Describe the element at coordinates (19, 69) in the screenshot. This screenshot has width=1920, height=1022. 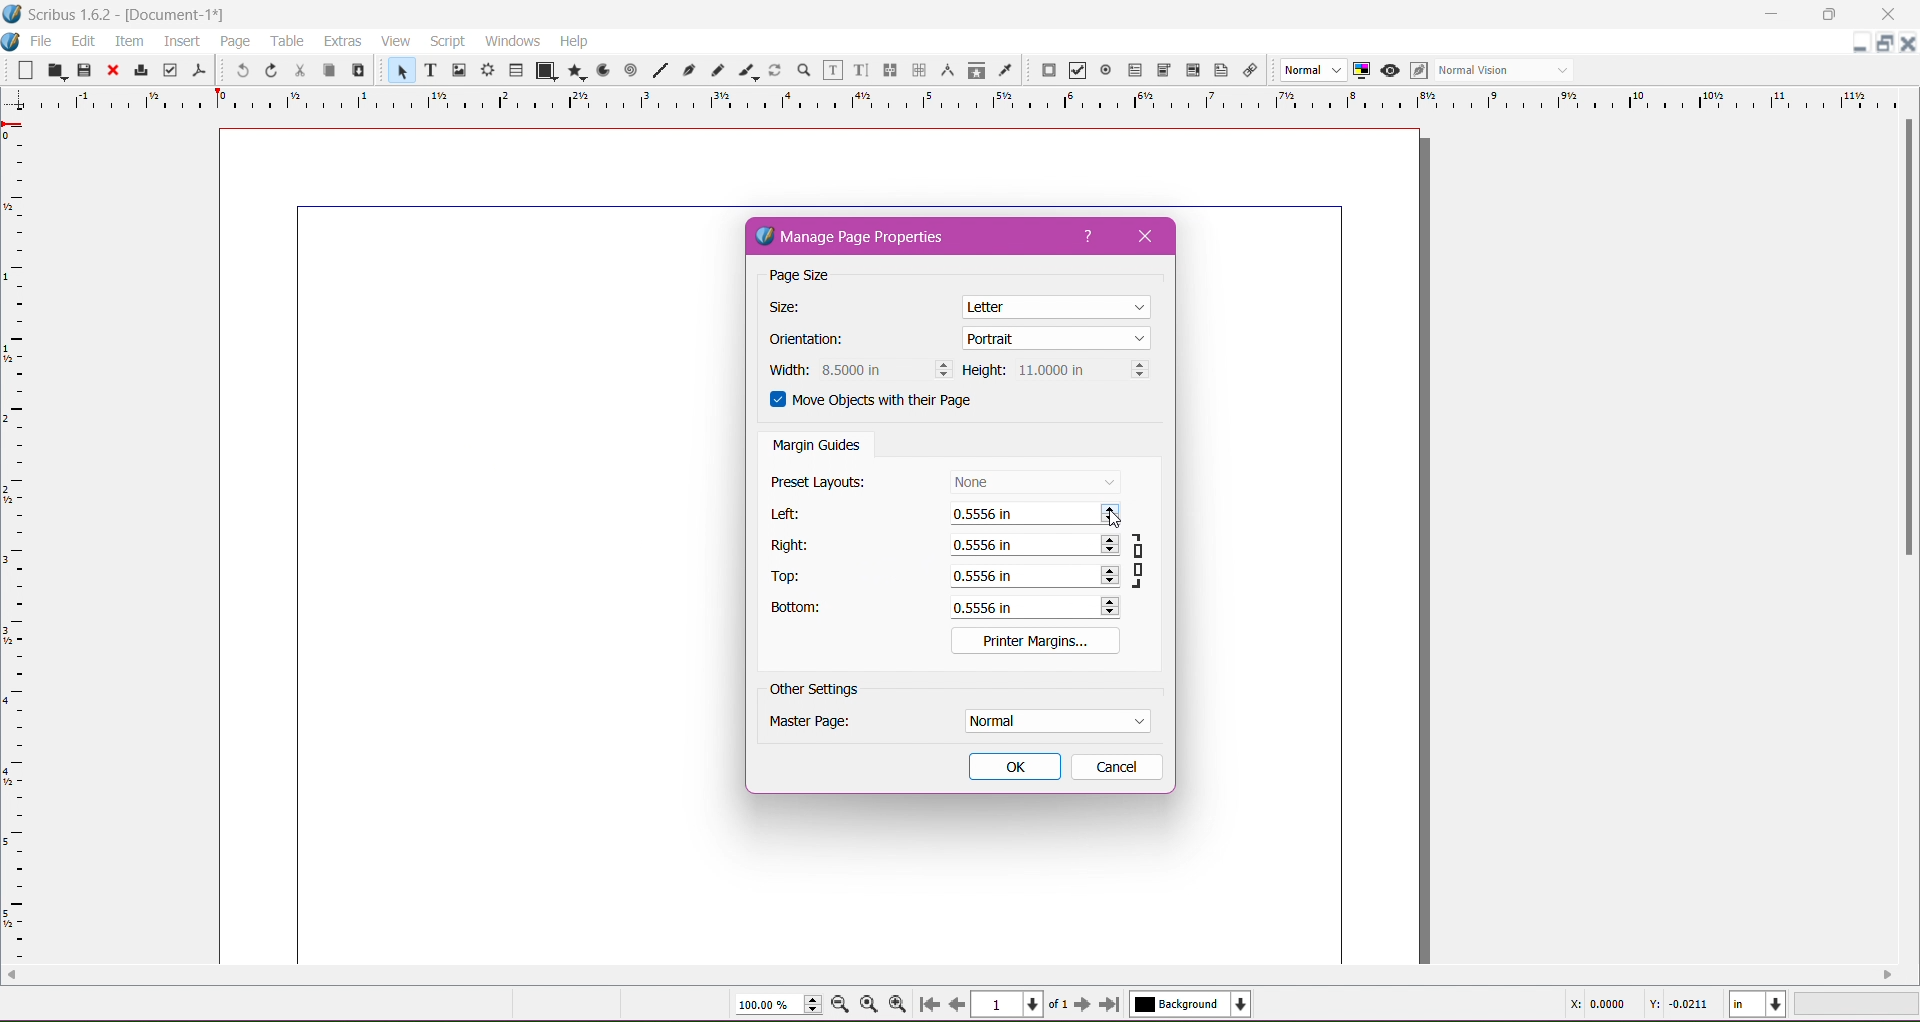
I see `New` at that location.